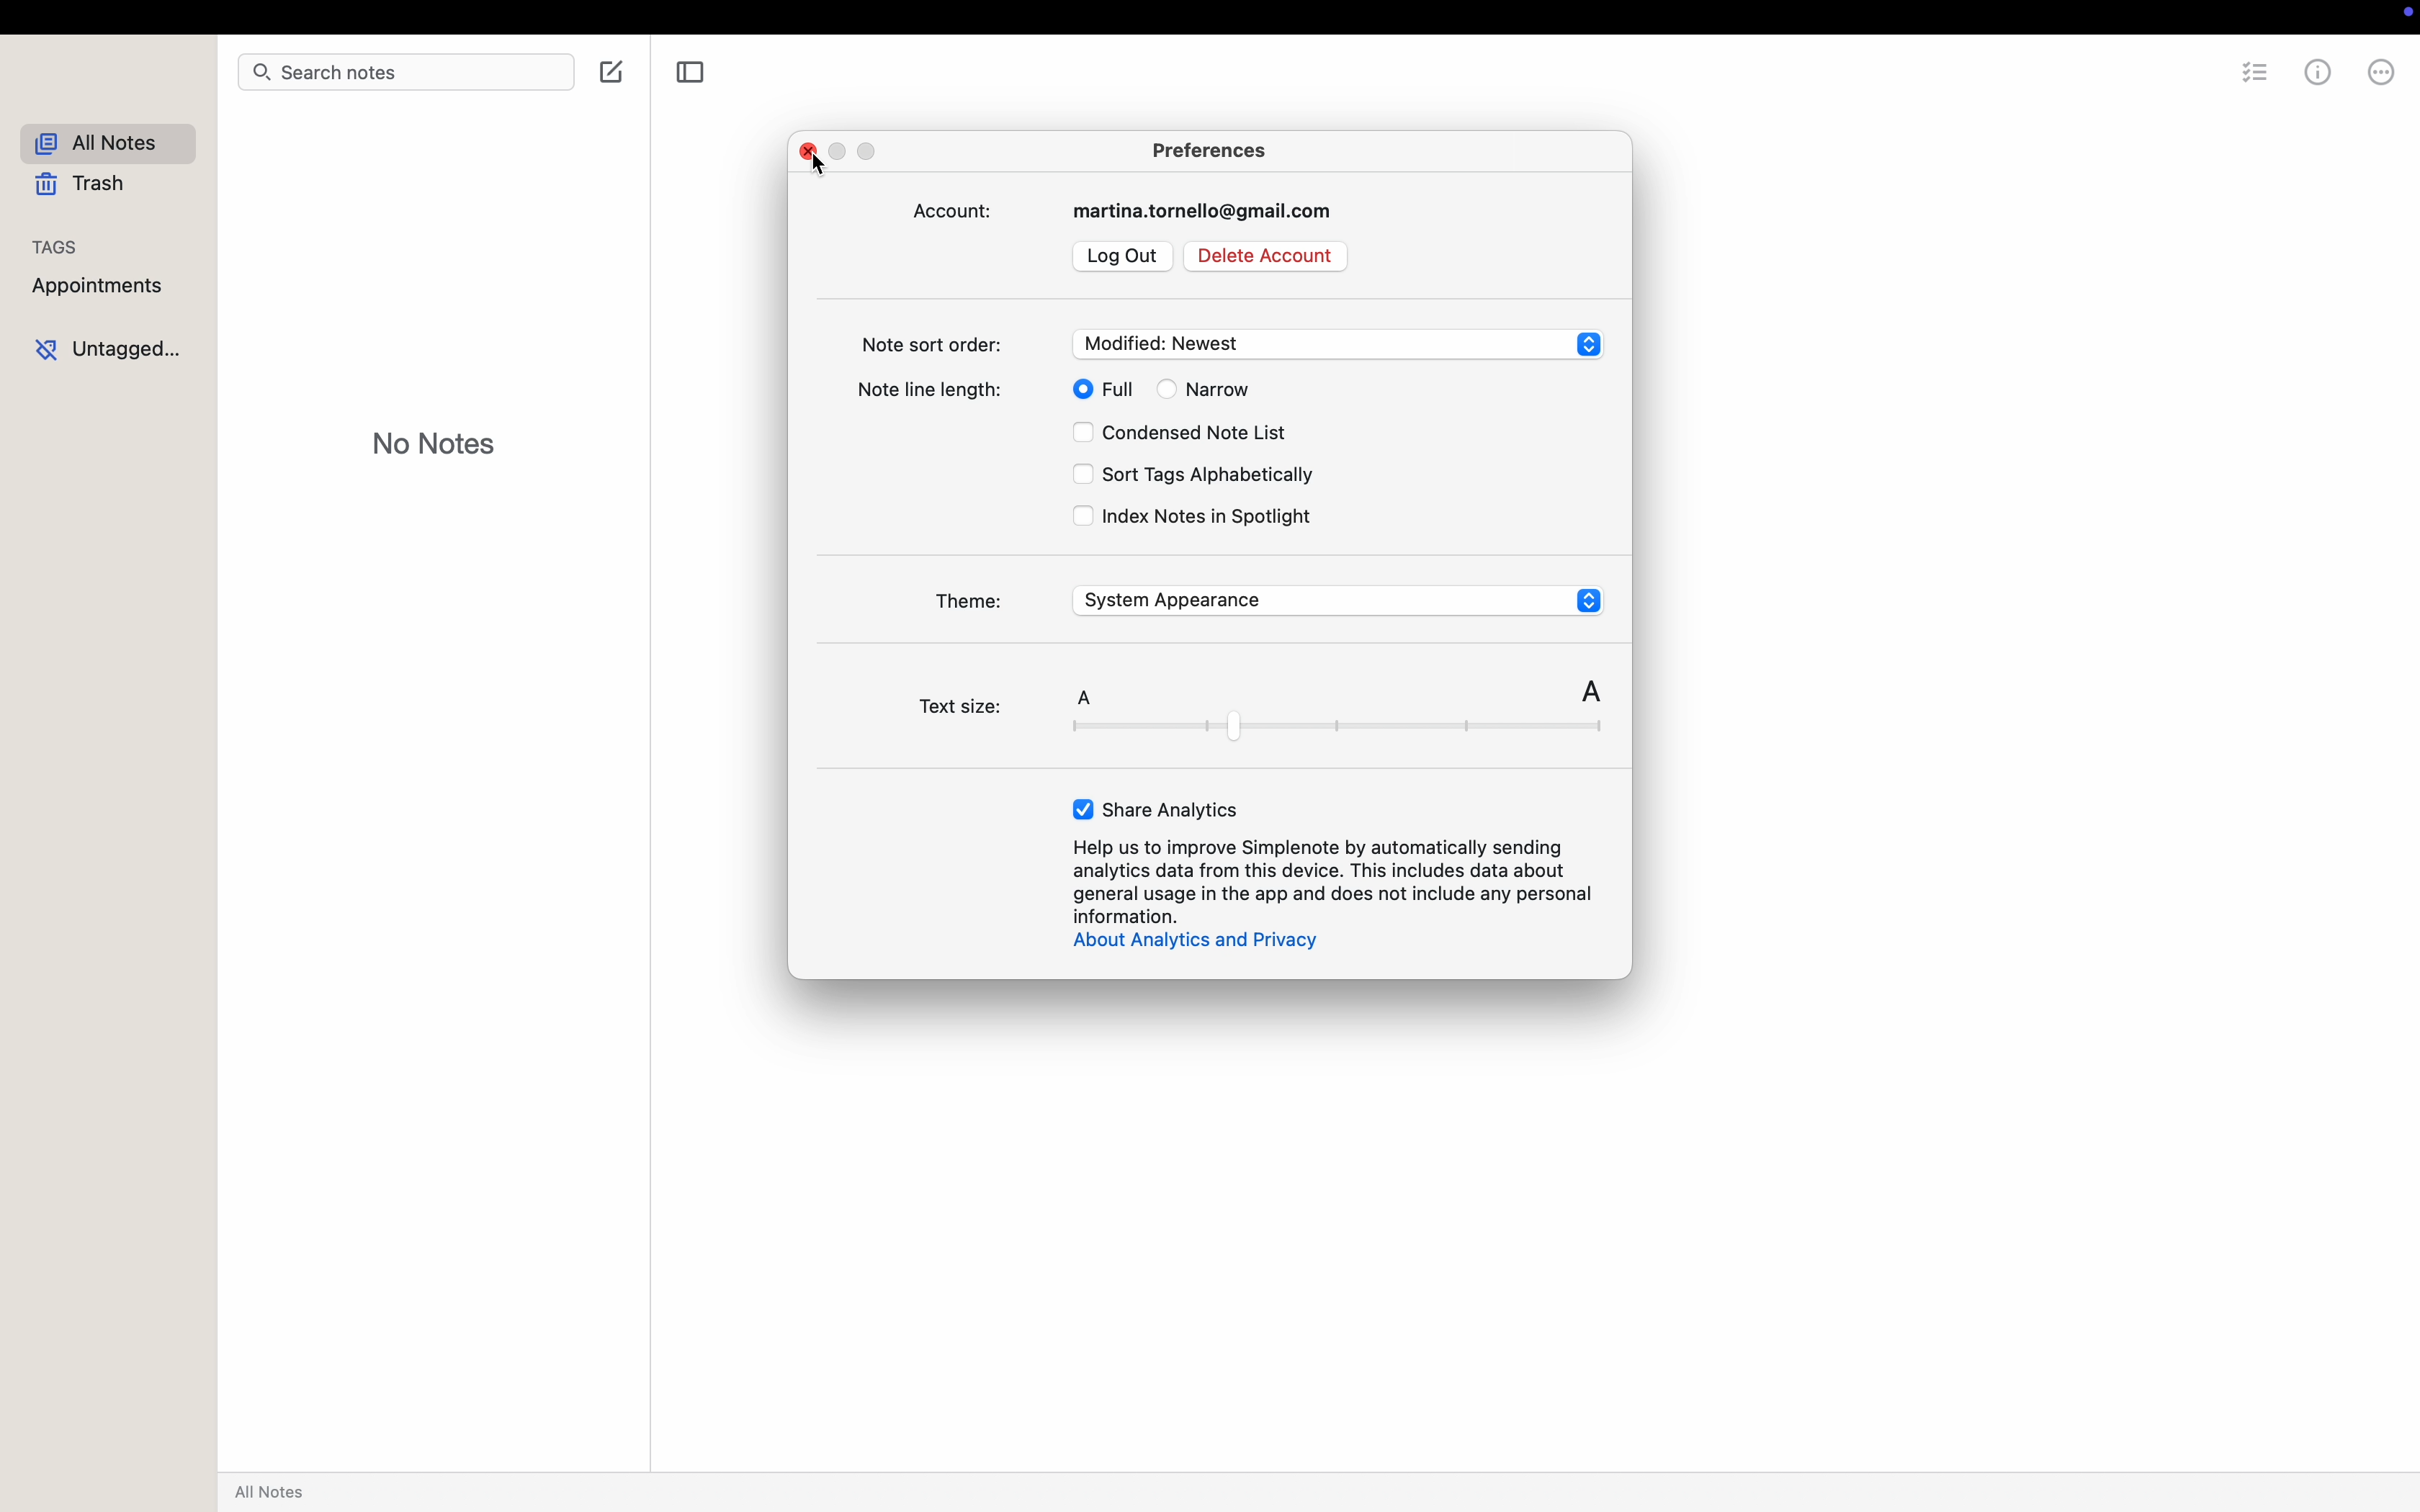 This screenshot has height=1512, width=2420. Describe the element at coordinates (840, 149) in the screenshot. I see `minimize popup` at that location.